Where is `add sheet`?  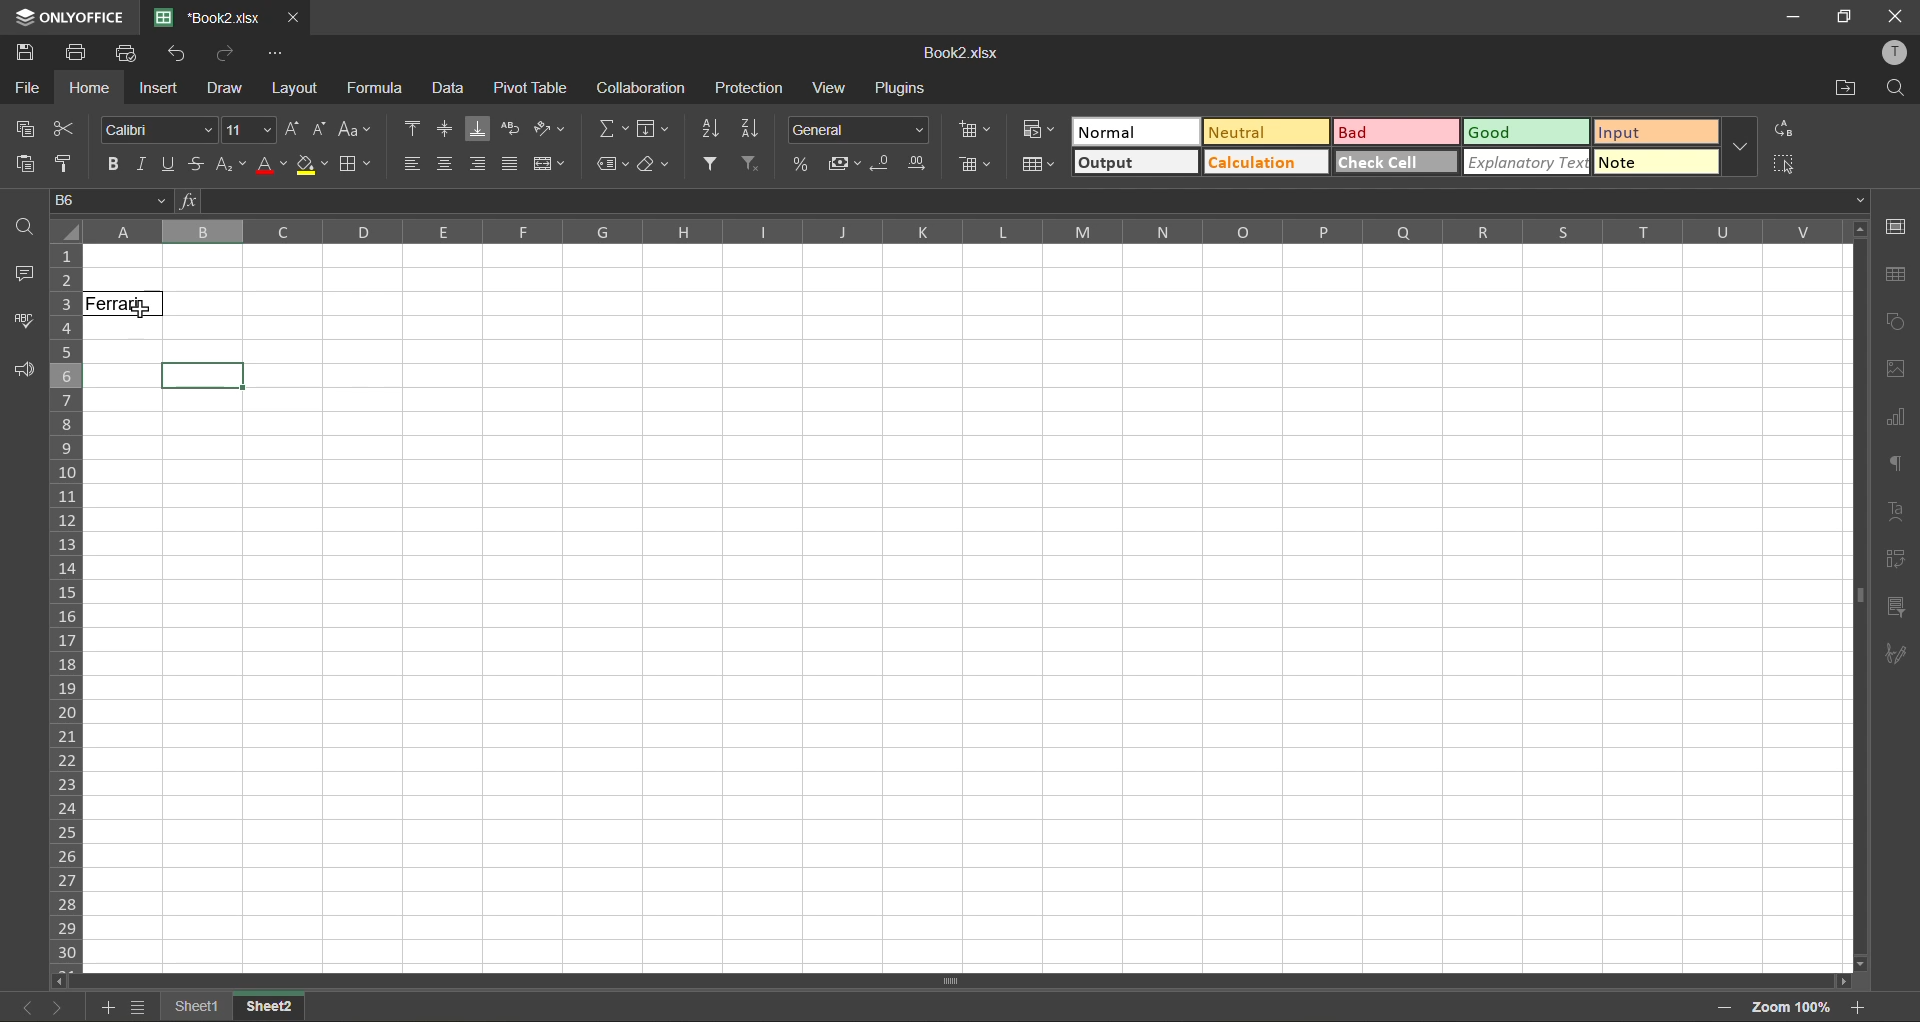
add sheet is located at coordinates (104, 1007).